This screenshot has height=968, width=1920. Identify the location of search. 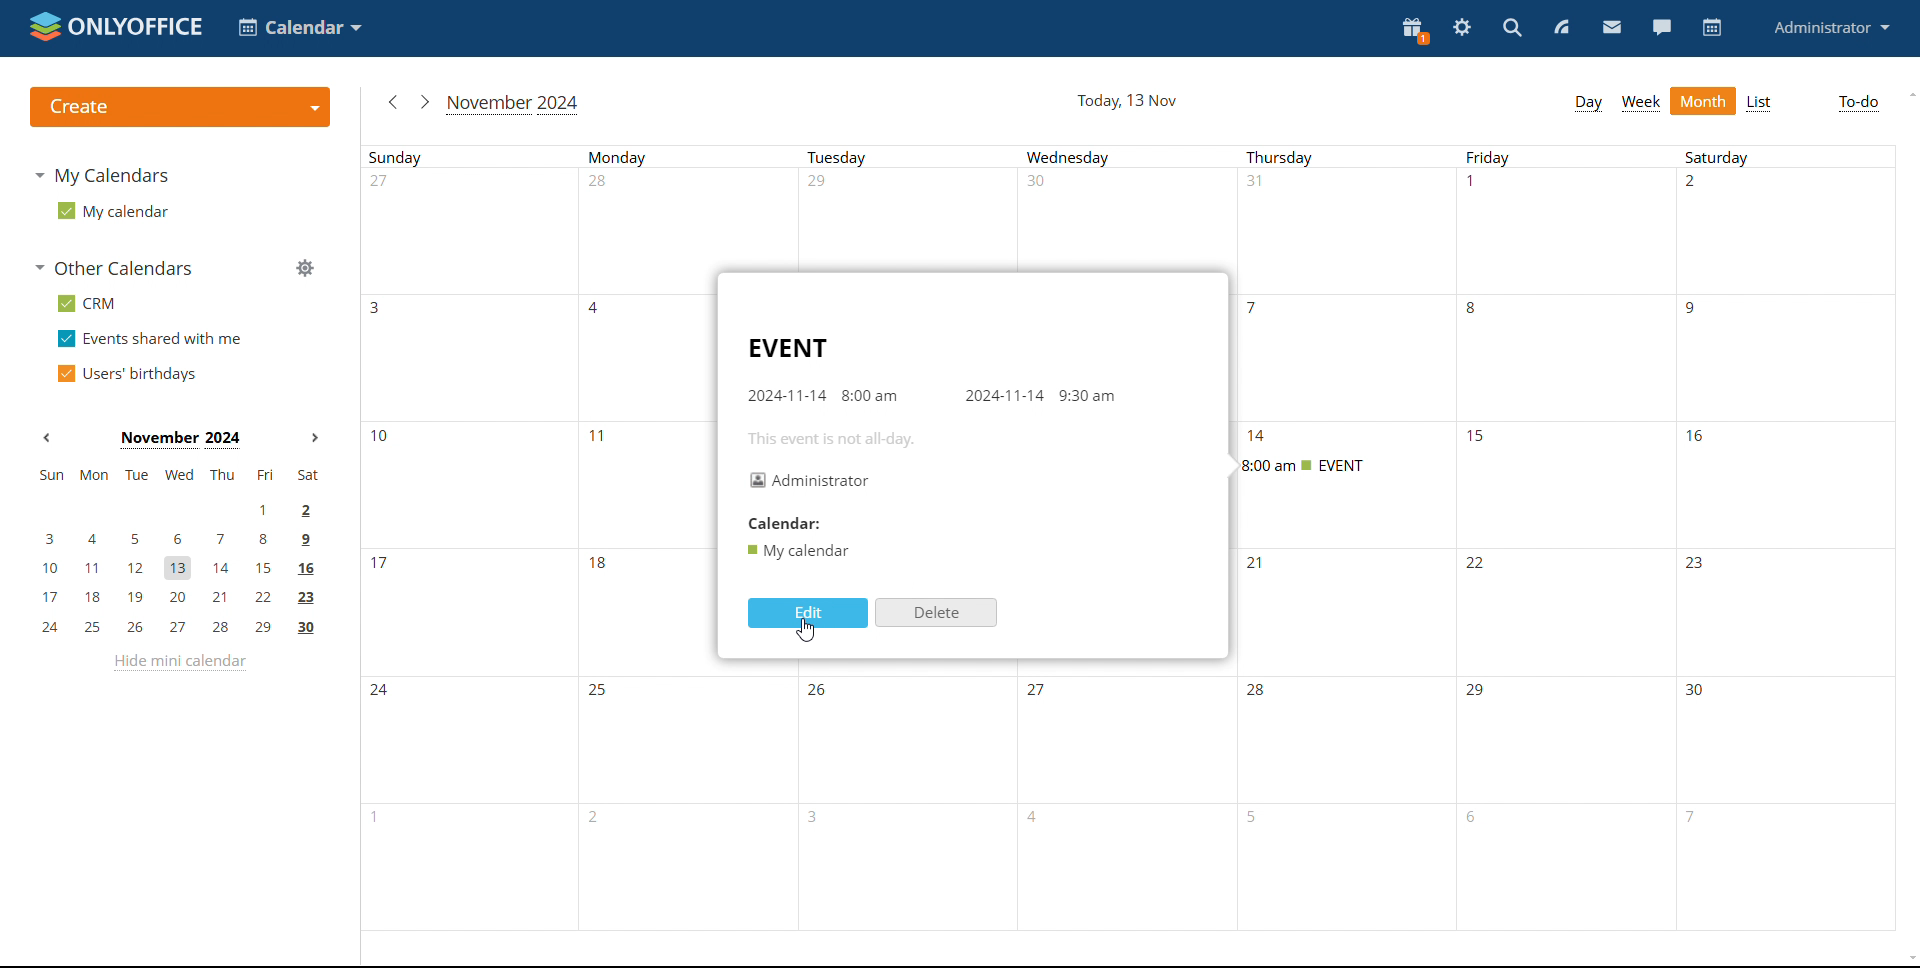
(1514, 28).